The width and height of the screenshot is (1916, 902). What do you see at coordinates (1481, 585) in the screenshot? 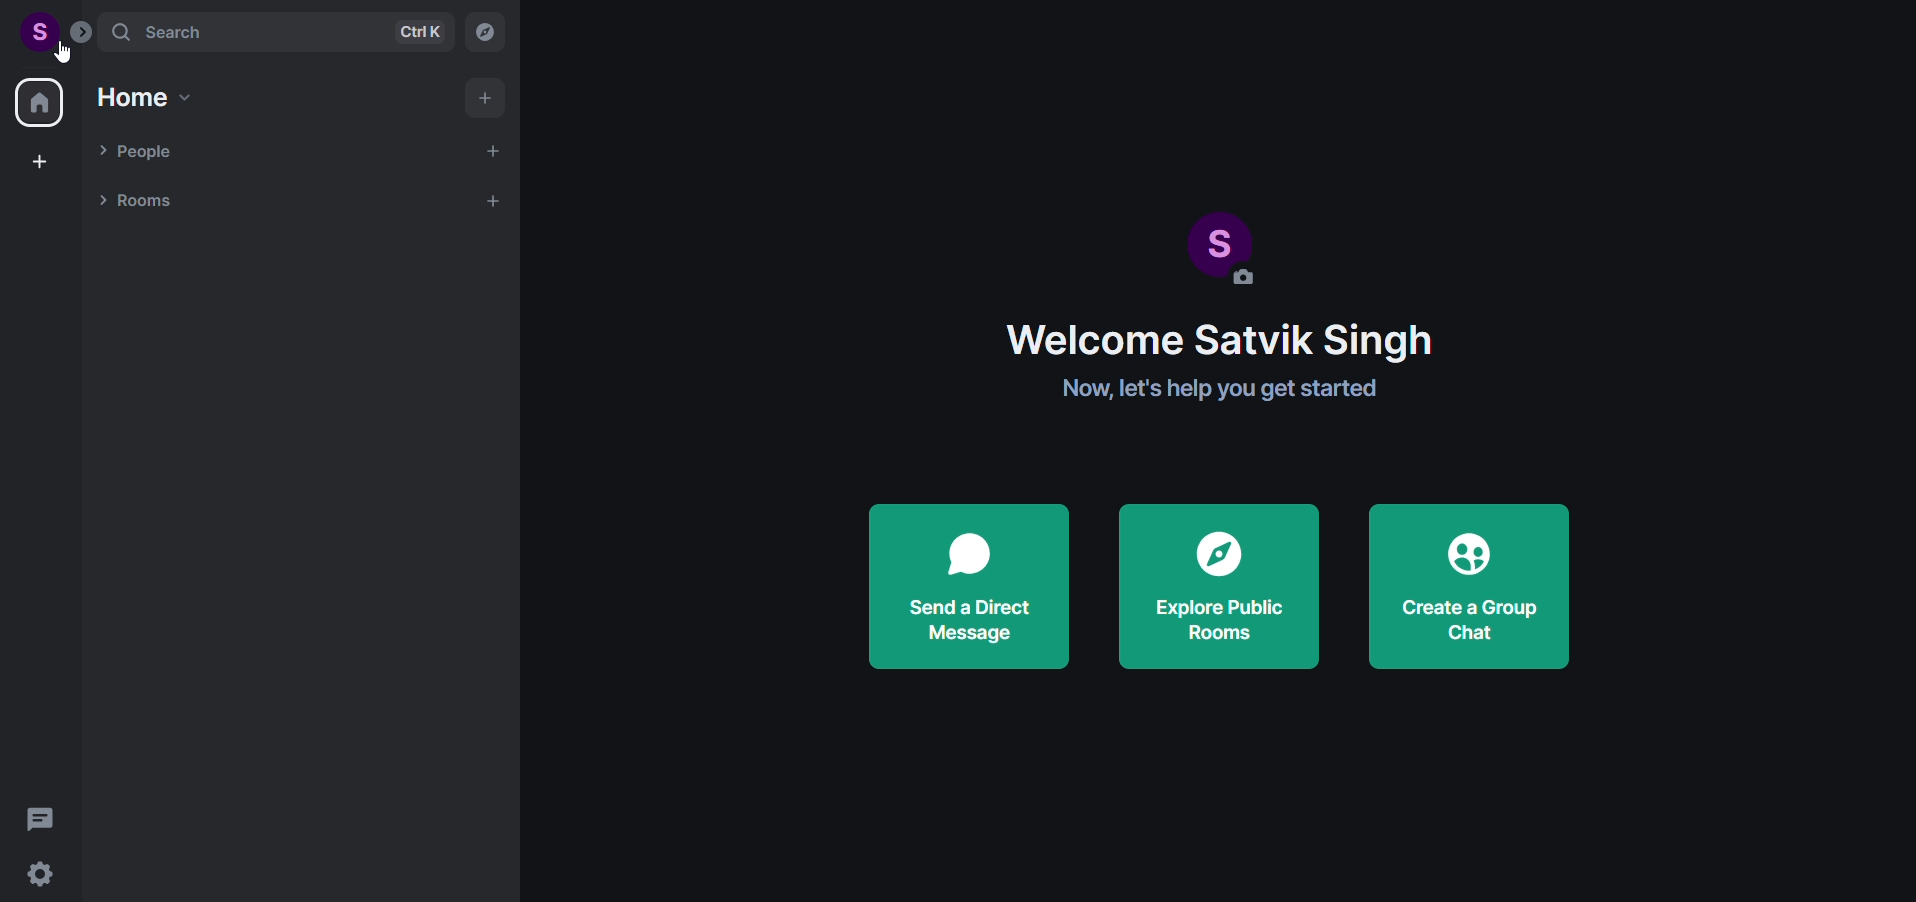
I see `create a group chat` at bounding box center [1481, 585].